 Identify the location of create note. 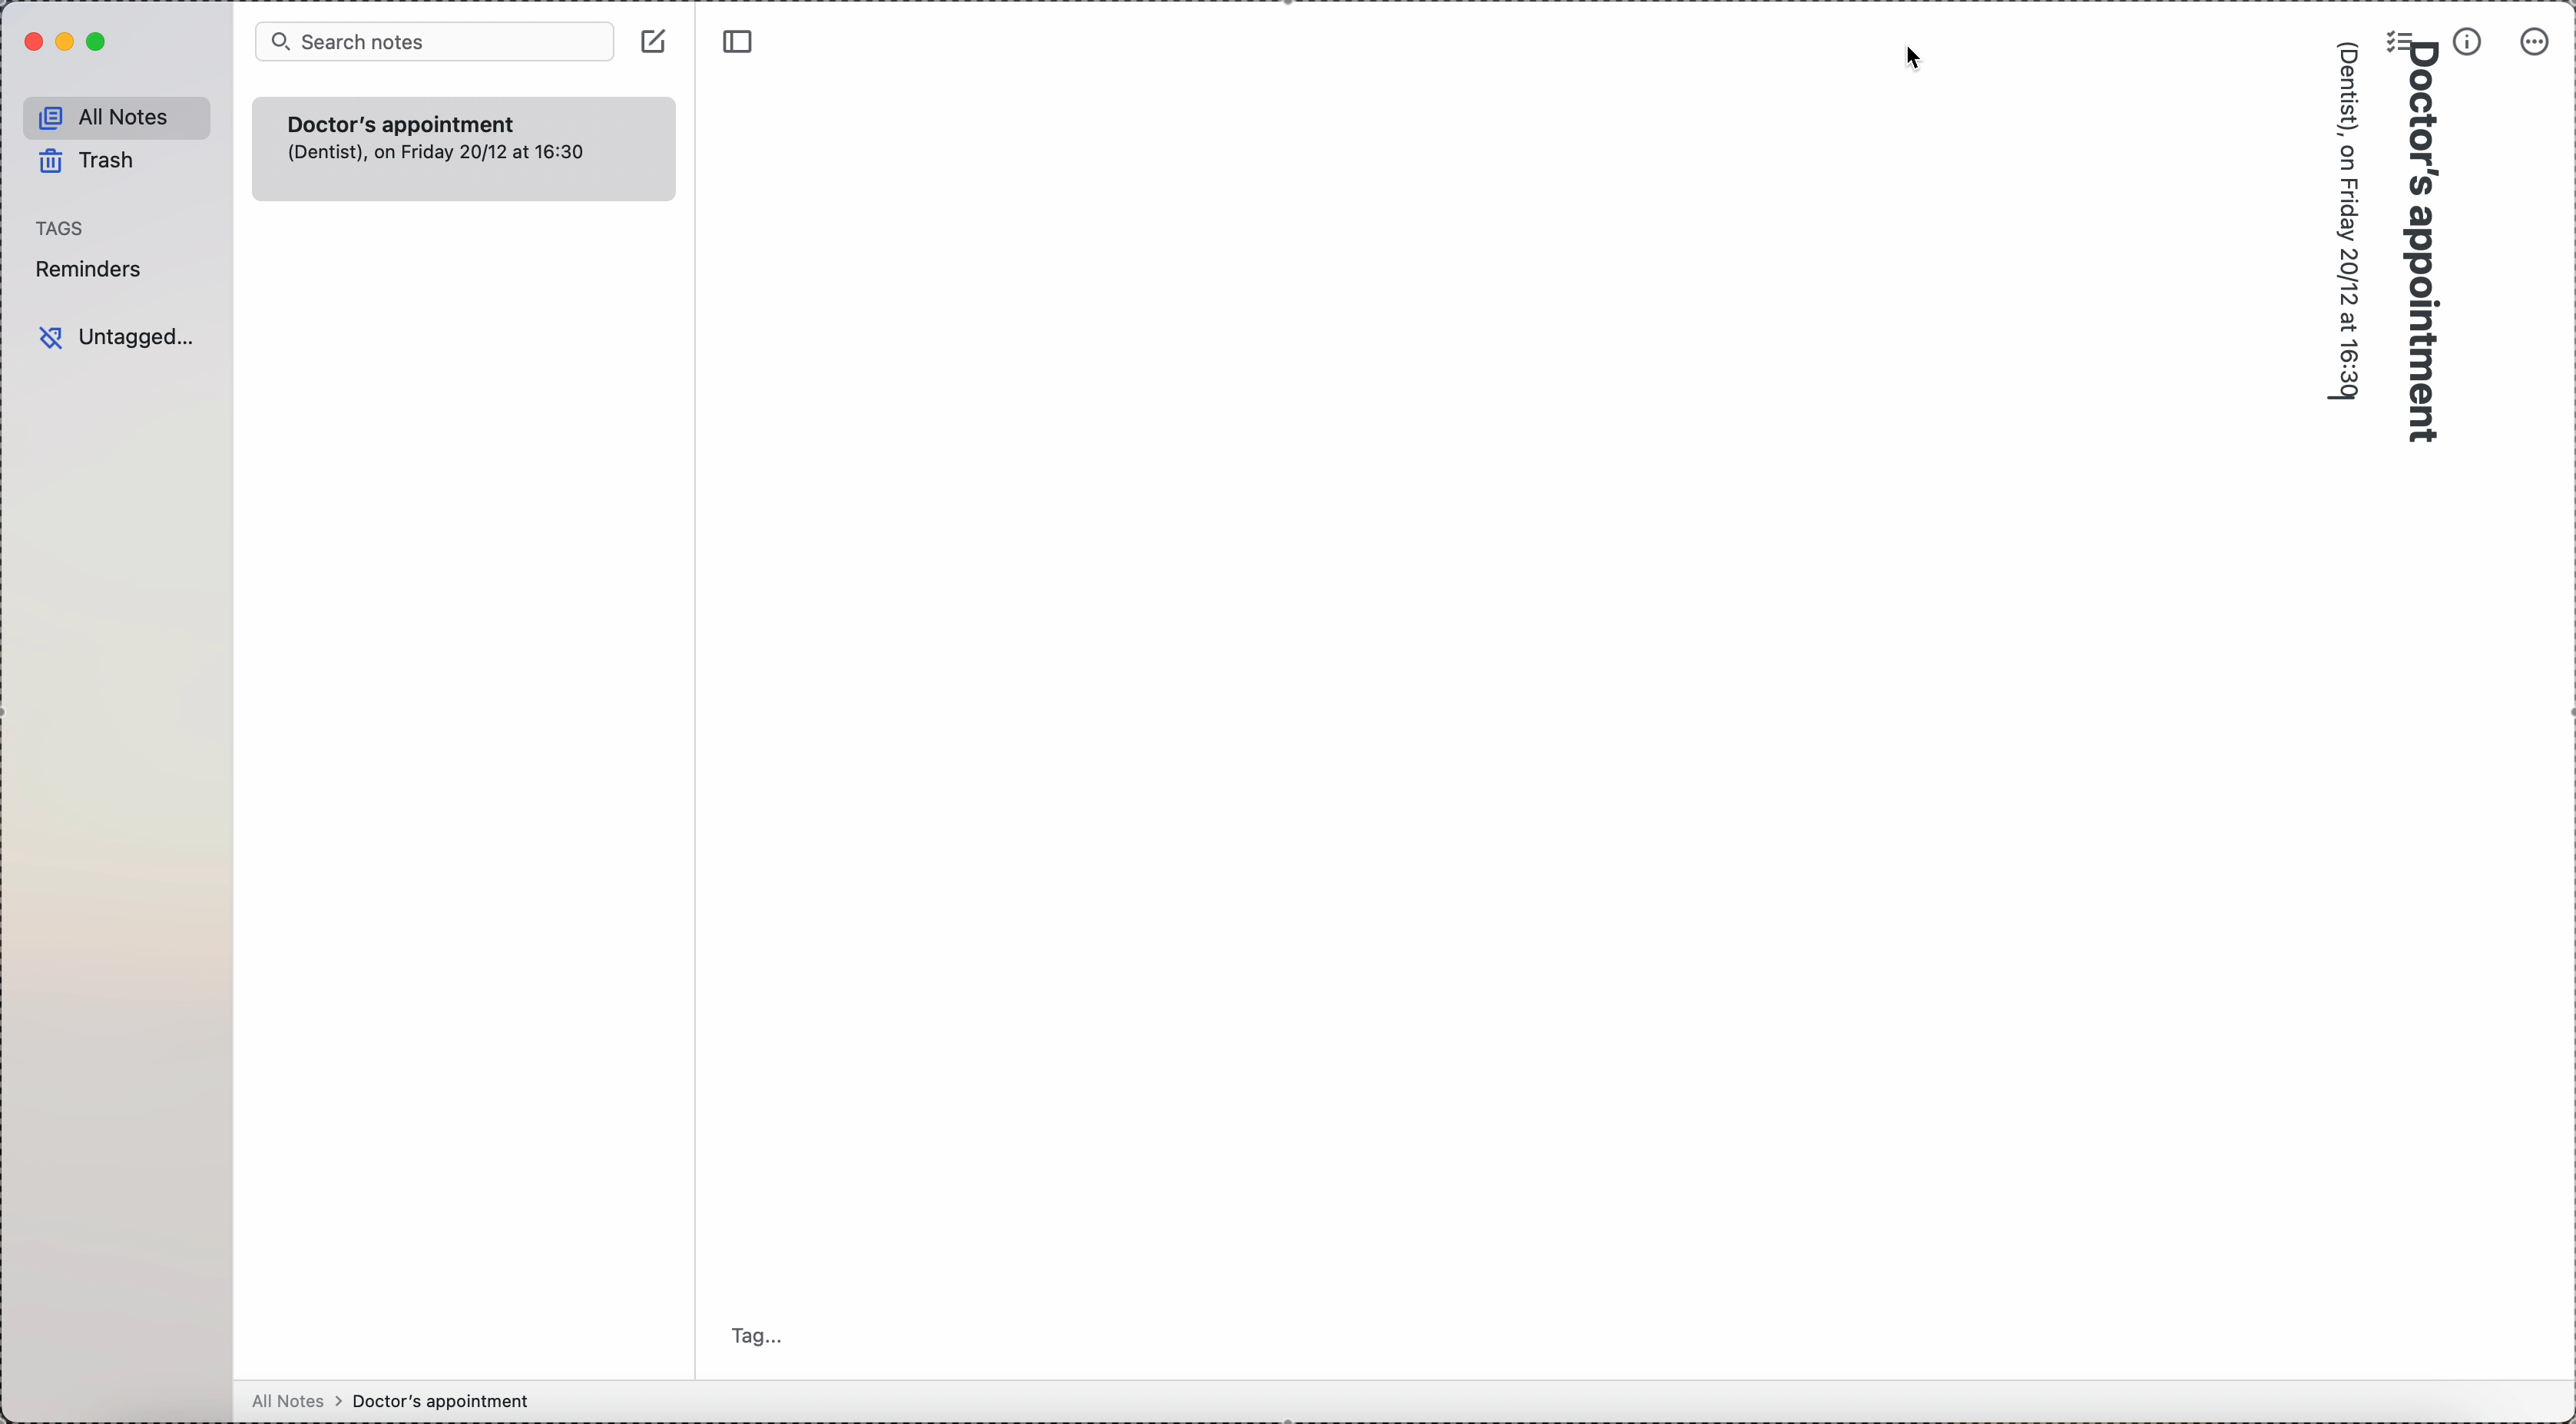
(653, 40).